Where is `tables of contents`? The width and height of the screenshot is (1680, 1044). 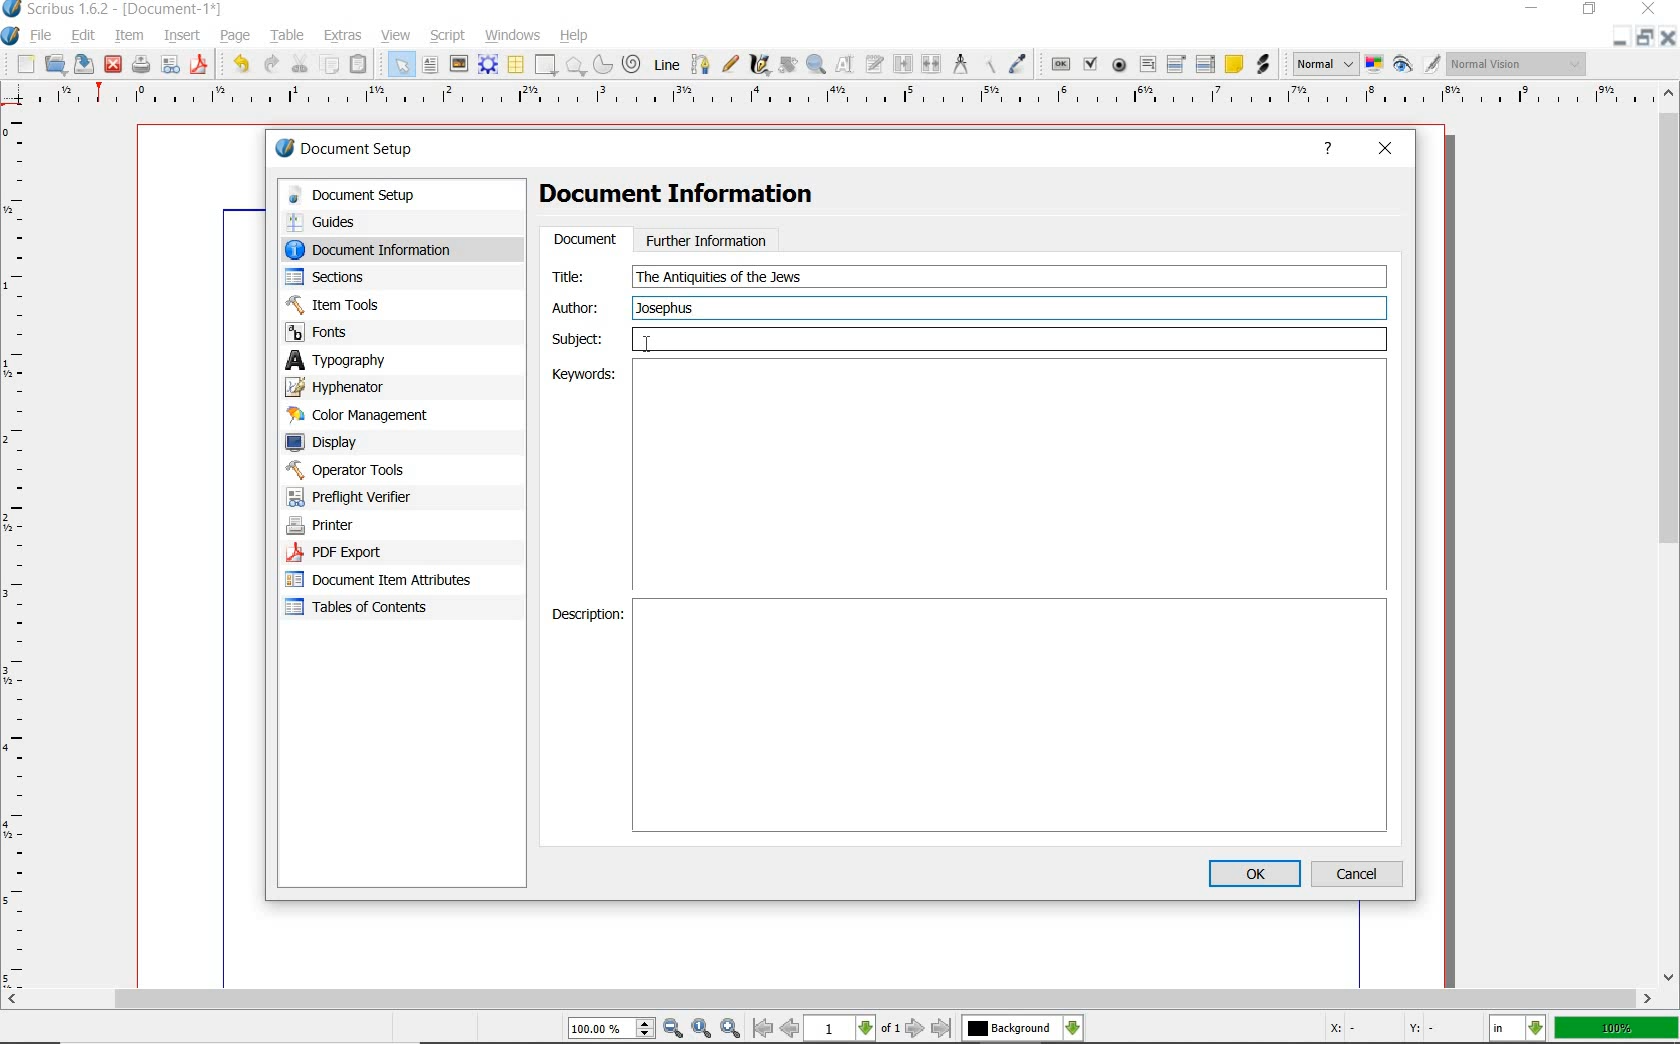
tables of contents is located at coordinates (370, 609).